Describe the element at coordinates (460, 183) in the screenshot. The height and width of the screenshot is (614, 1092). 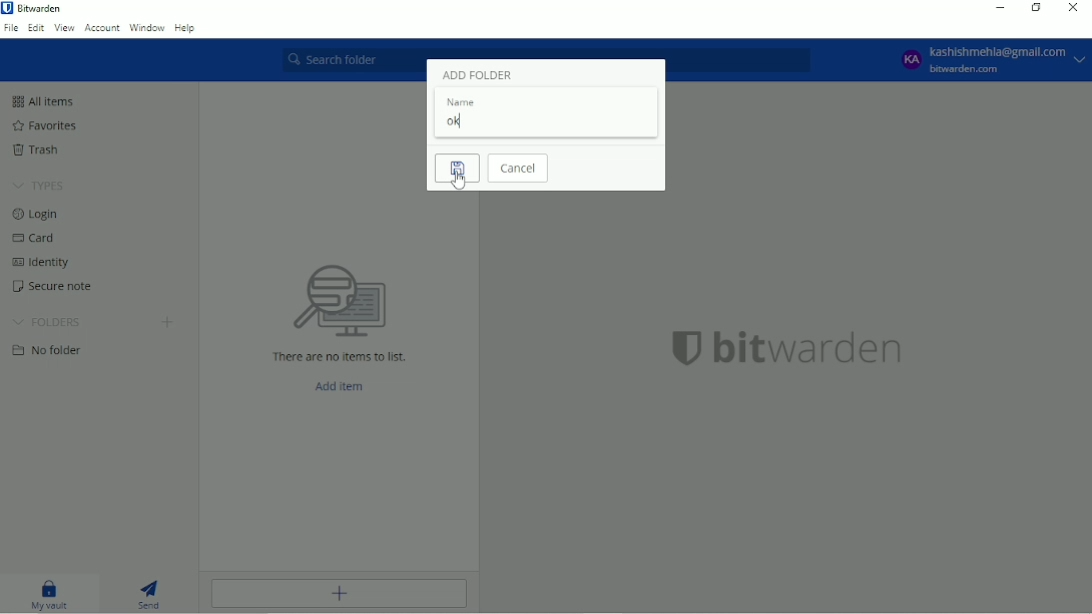
I see `cursor` at that location.